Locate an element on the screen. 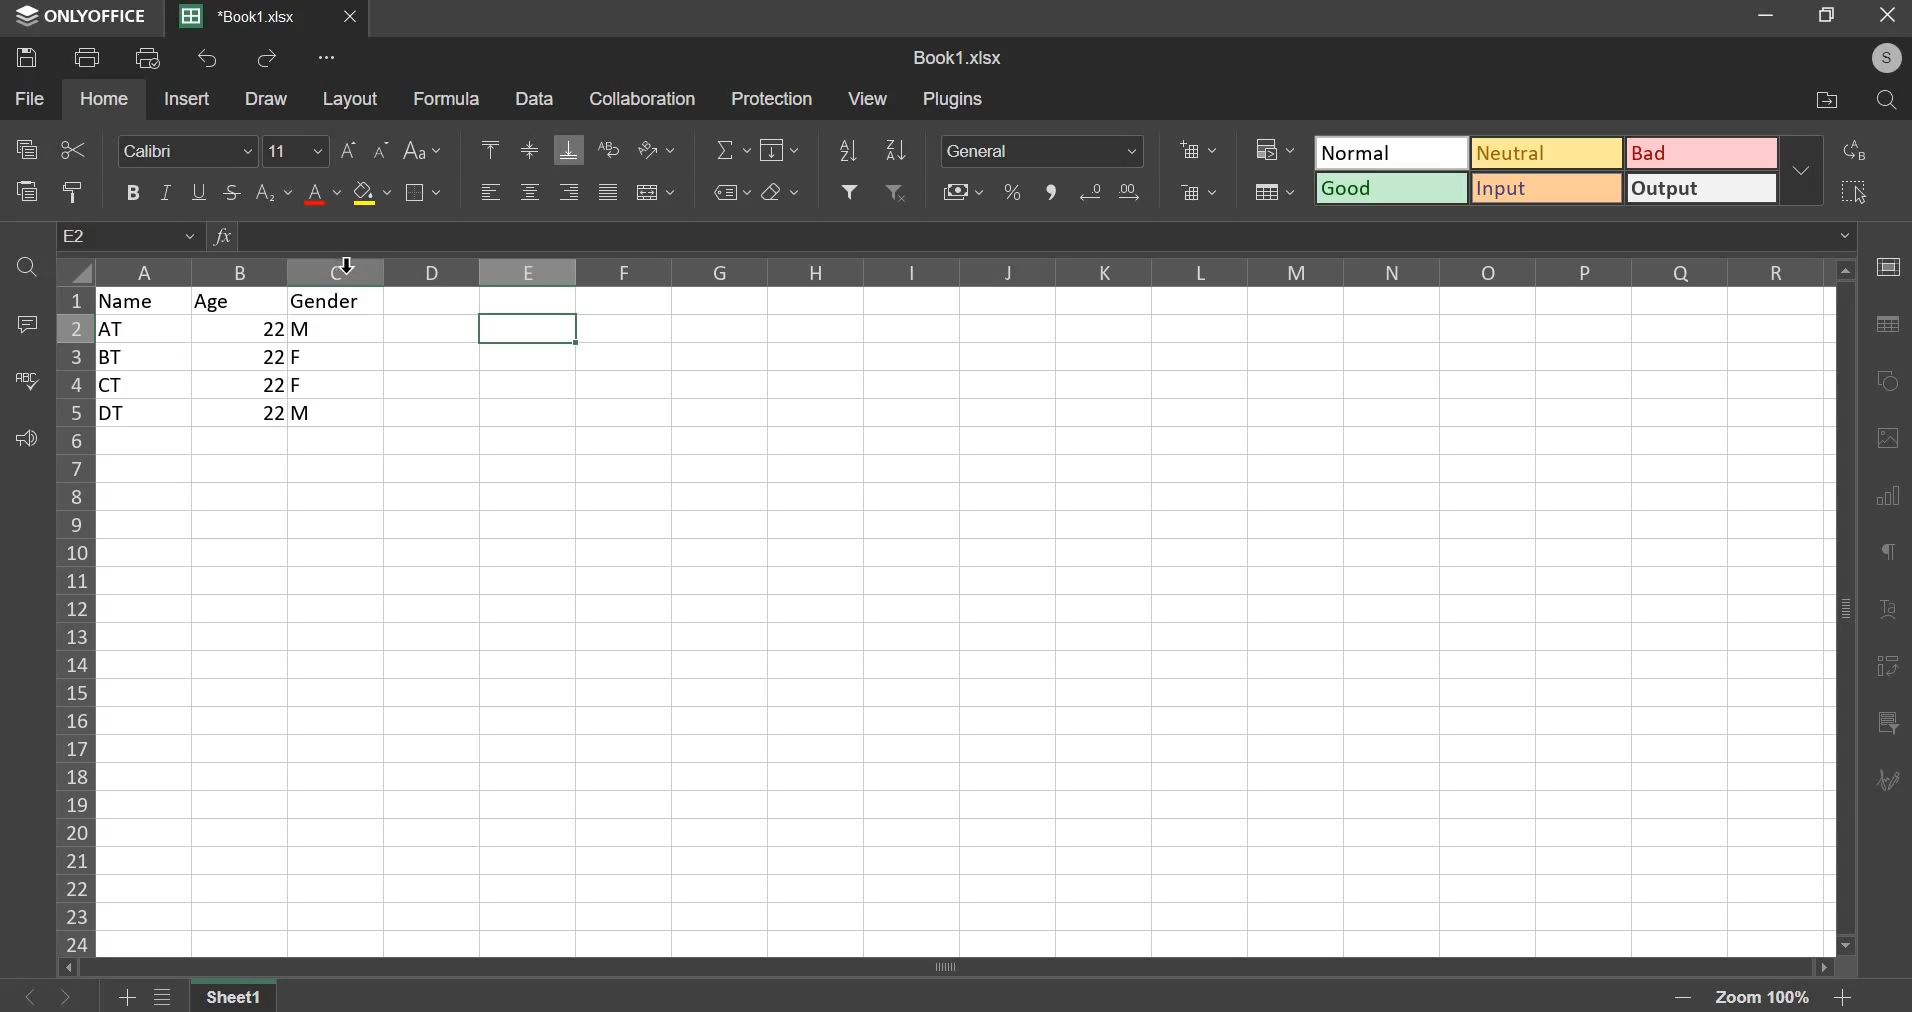  paste is located at coordinates (25, 192).